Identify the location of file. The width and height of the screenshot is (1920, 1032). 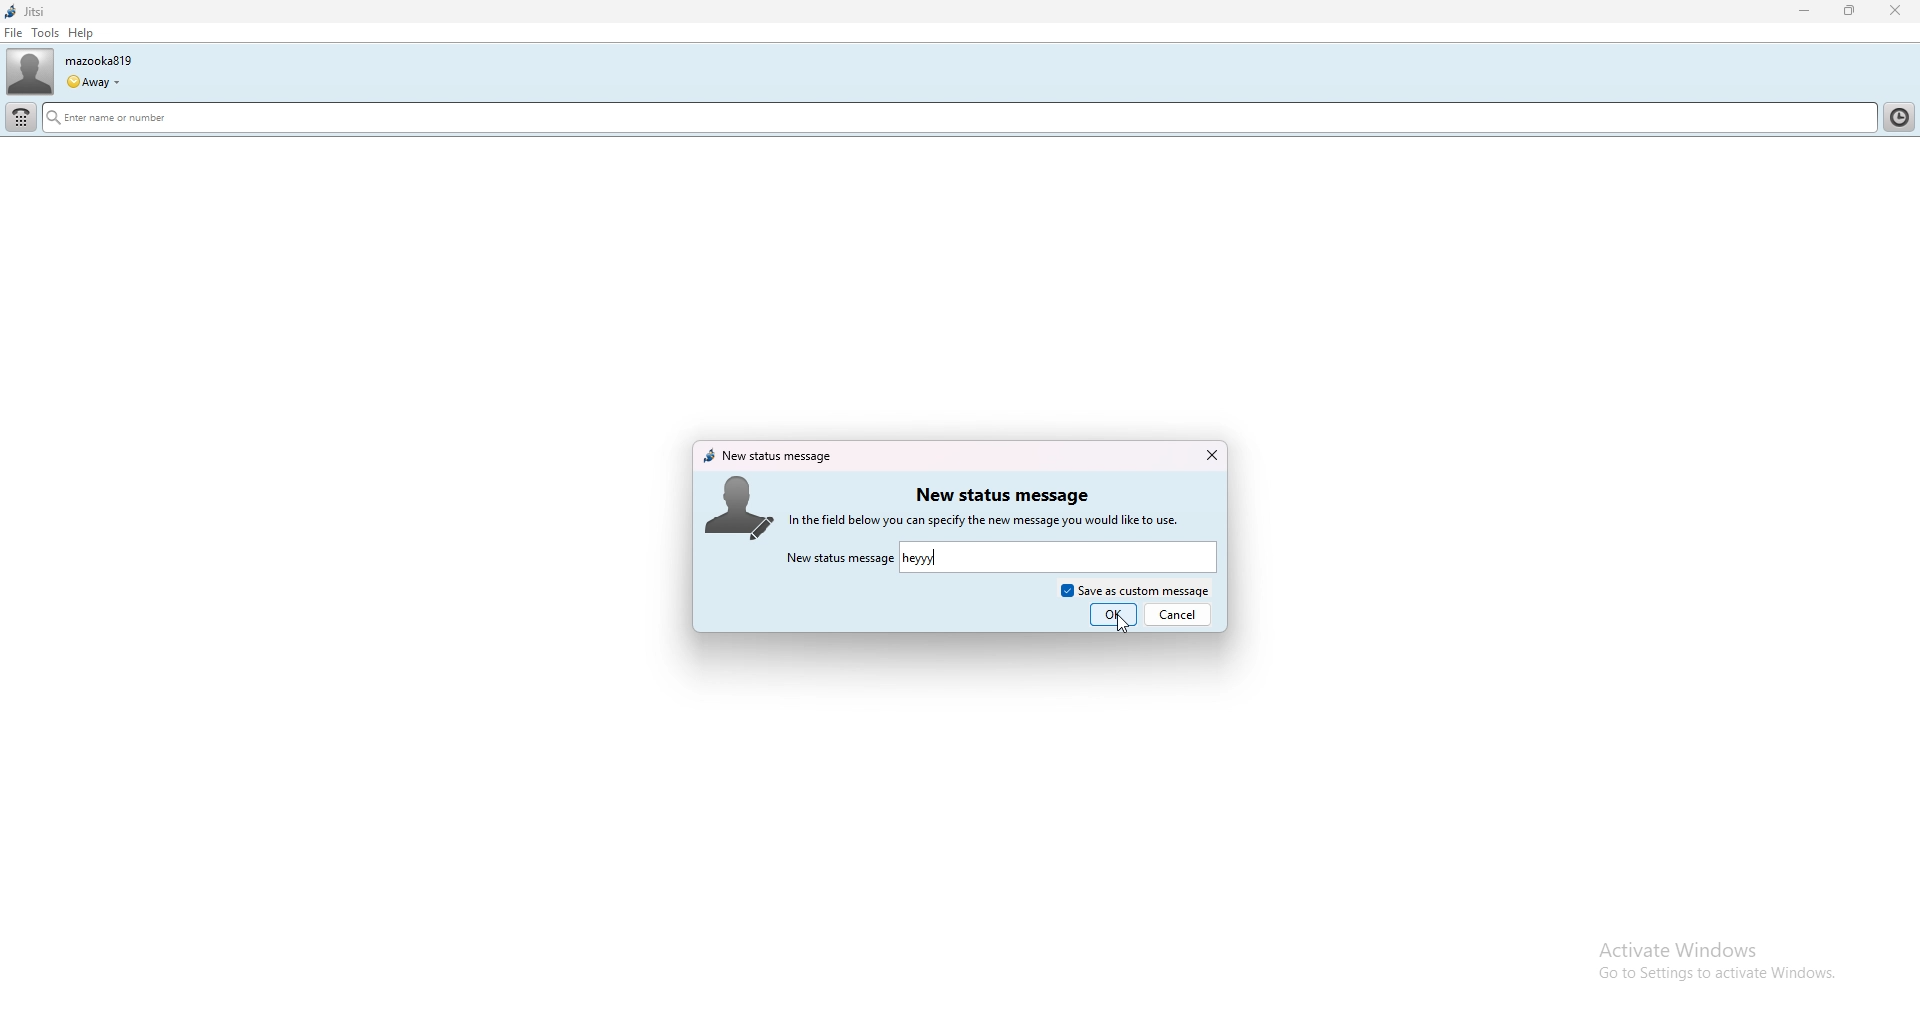
(13, 33).